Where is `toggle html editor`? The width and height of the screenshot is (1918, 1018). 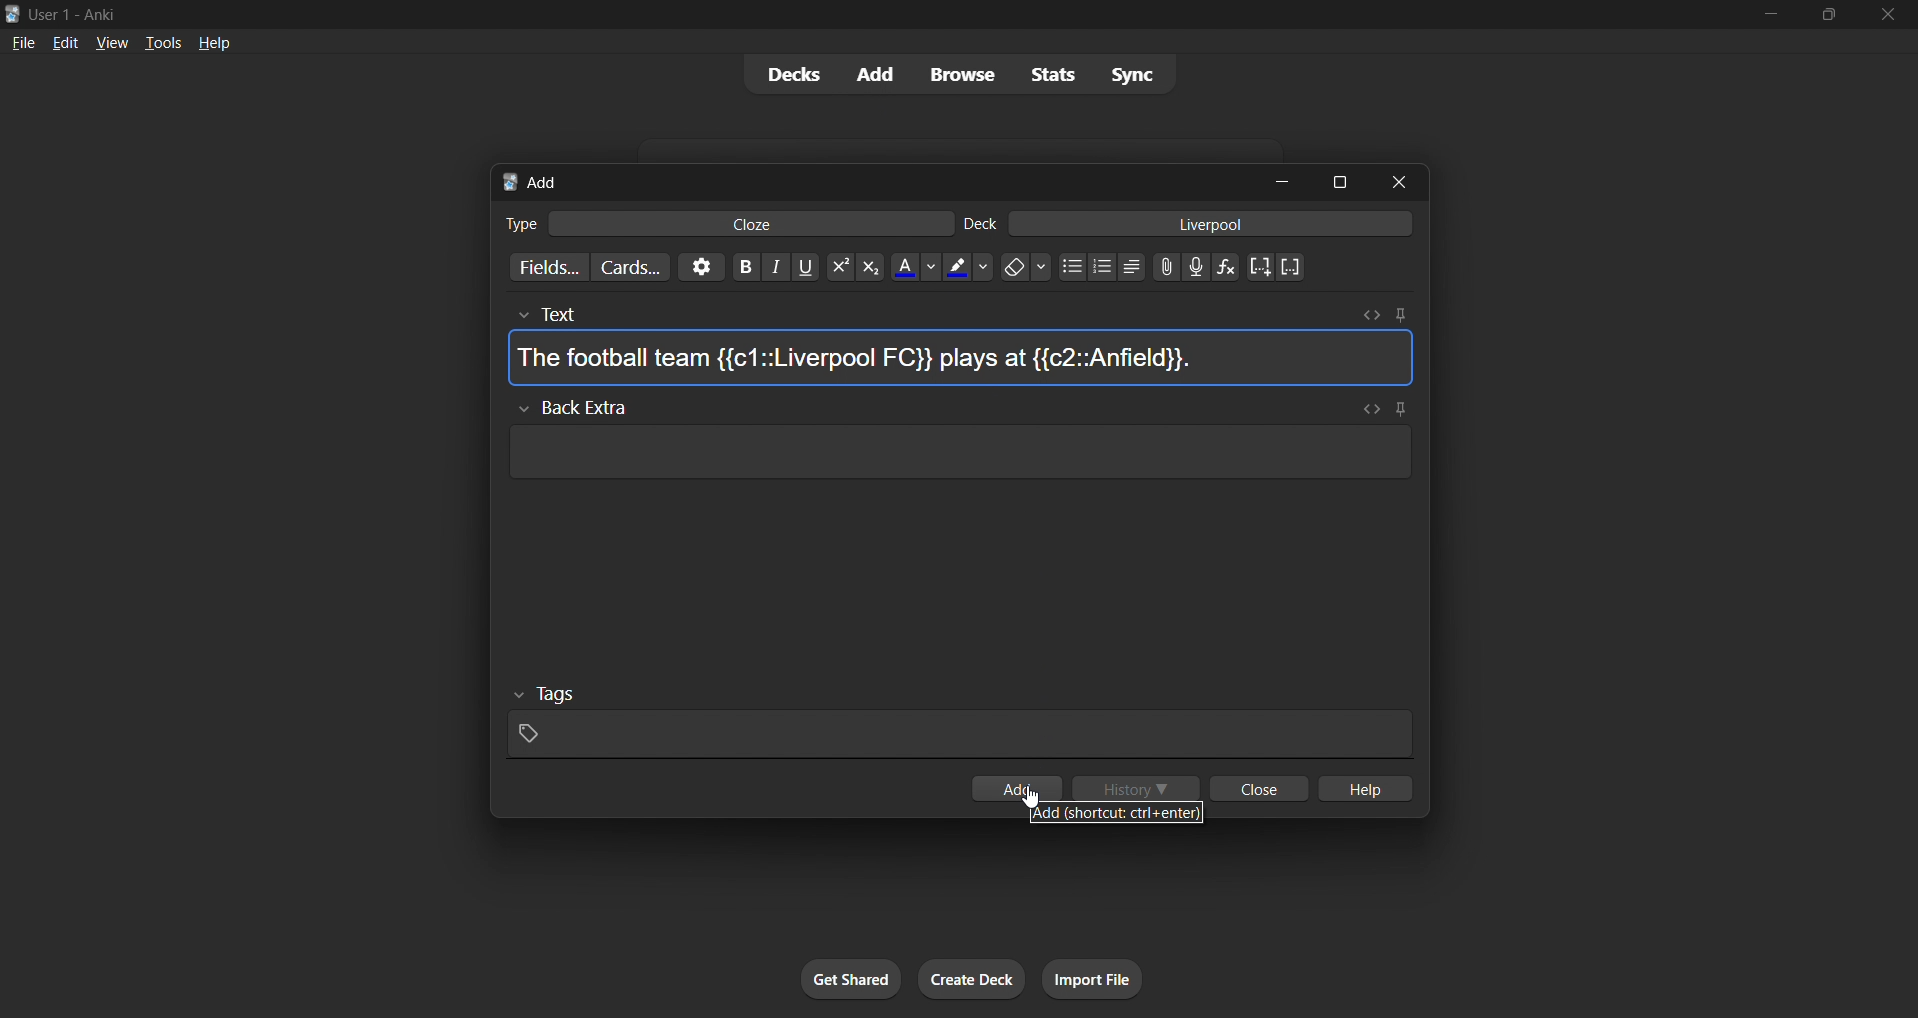 toggle html editor is located at coordinates (1371, 408).